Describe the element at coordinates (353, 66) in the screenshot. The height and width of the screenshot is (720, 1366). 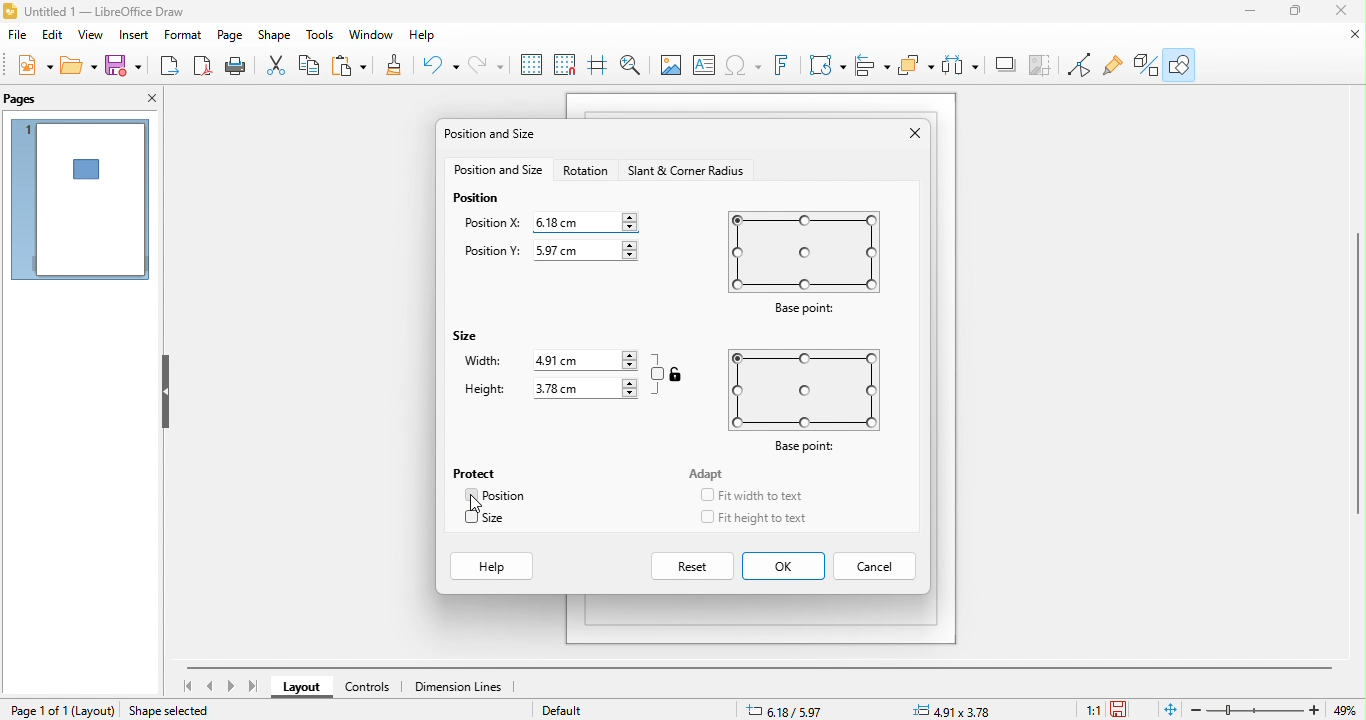
I see `paste` at that location.